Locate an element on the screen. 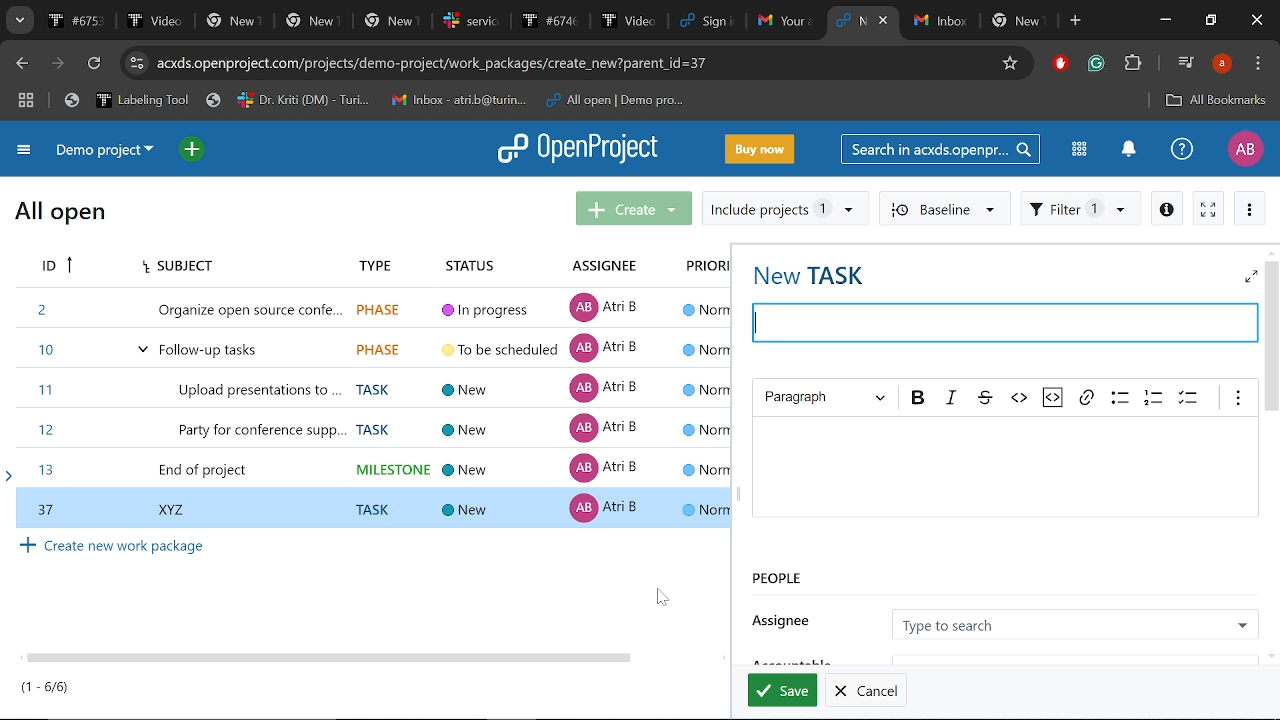  extensions is located at coordinates (1132, 65).